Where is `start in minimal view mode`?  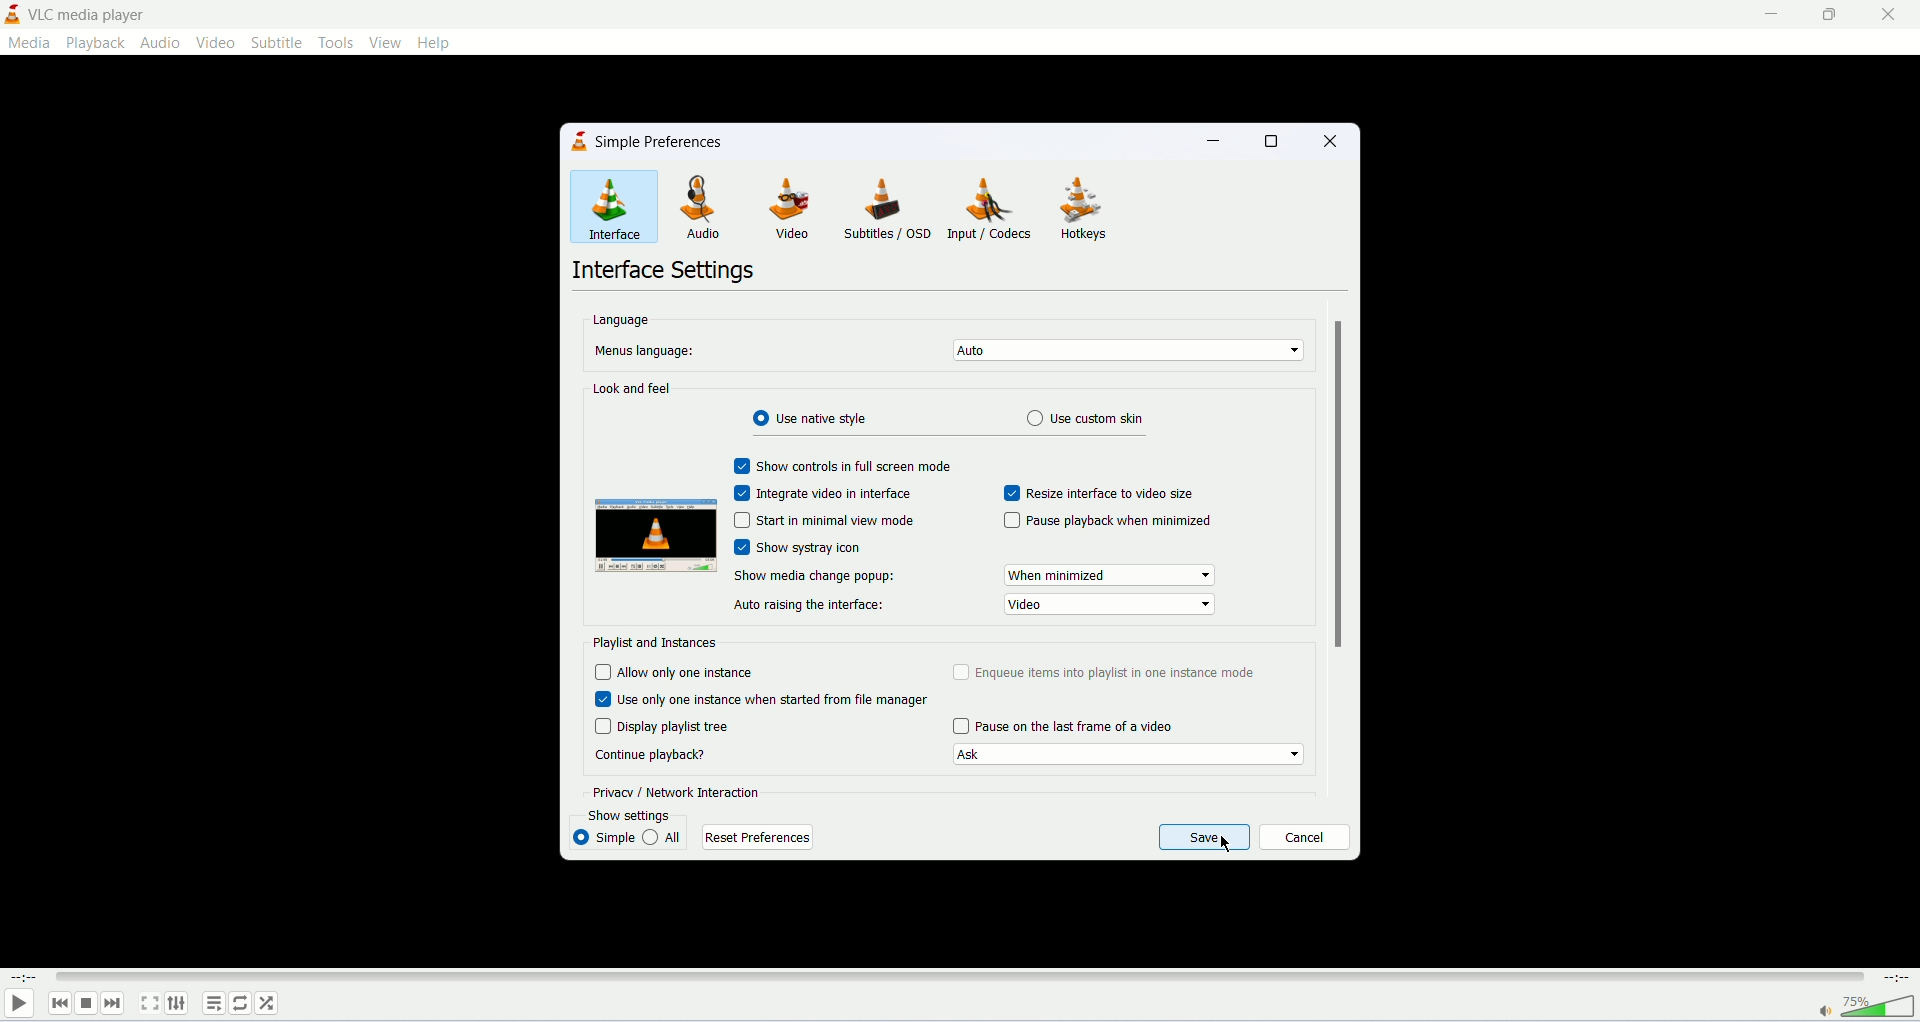 start in minimal view mode is located at coordinates (822, 521).